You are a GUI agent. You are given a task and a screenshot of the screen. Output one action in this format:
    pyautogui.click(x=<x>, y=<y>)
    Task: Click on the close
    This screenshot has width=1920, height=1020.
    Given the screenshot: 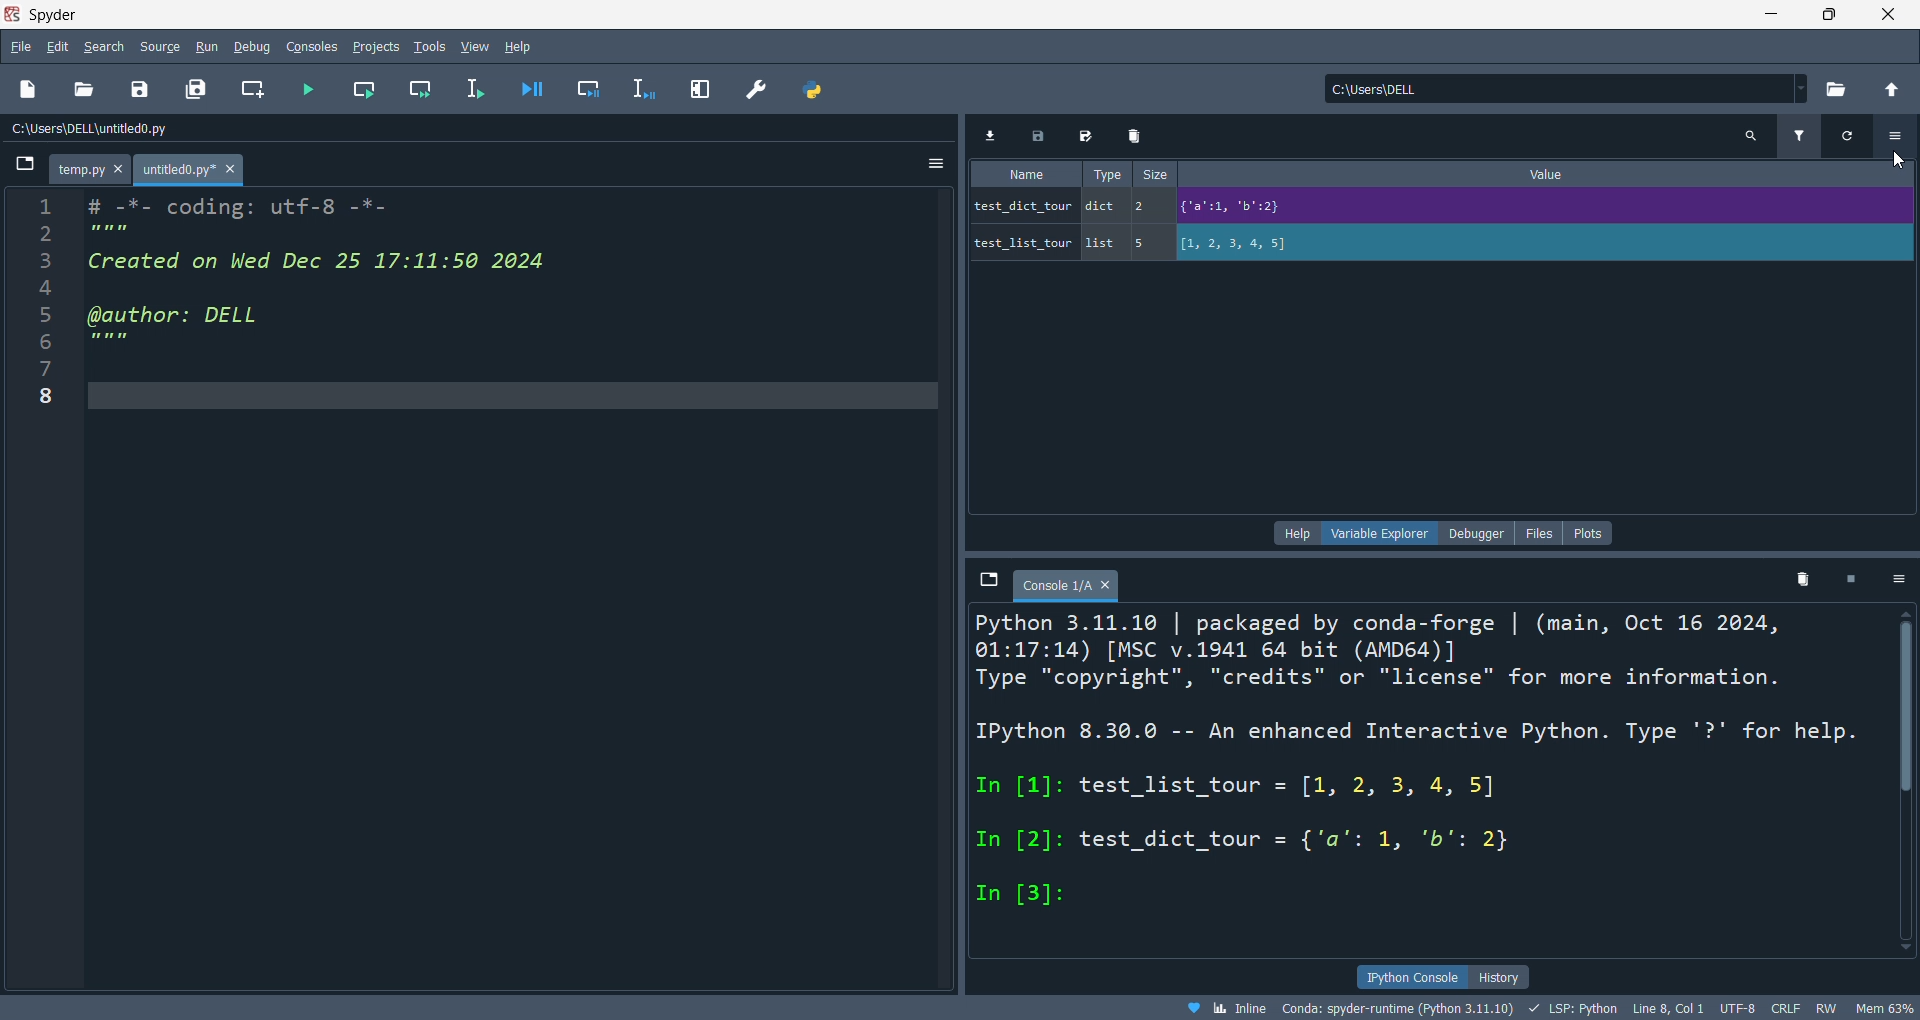 What is the action you would take?
    pyautogui.click(x=1889, y=15)
    